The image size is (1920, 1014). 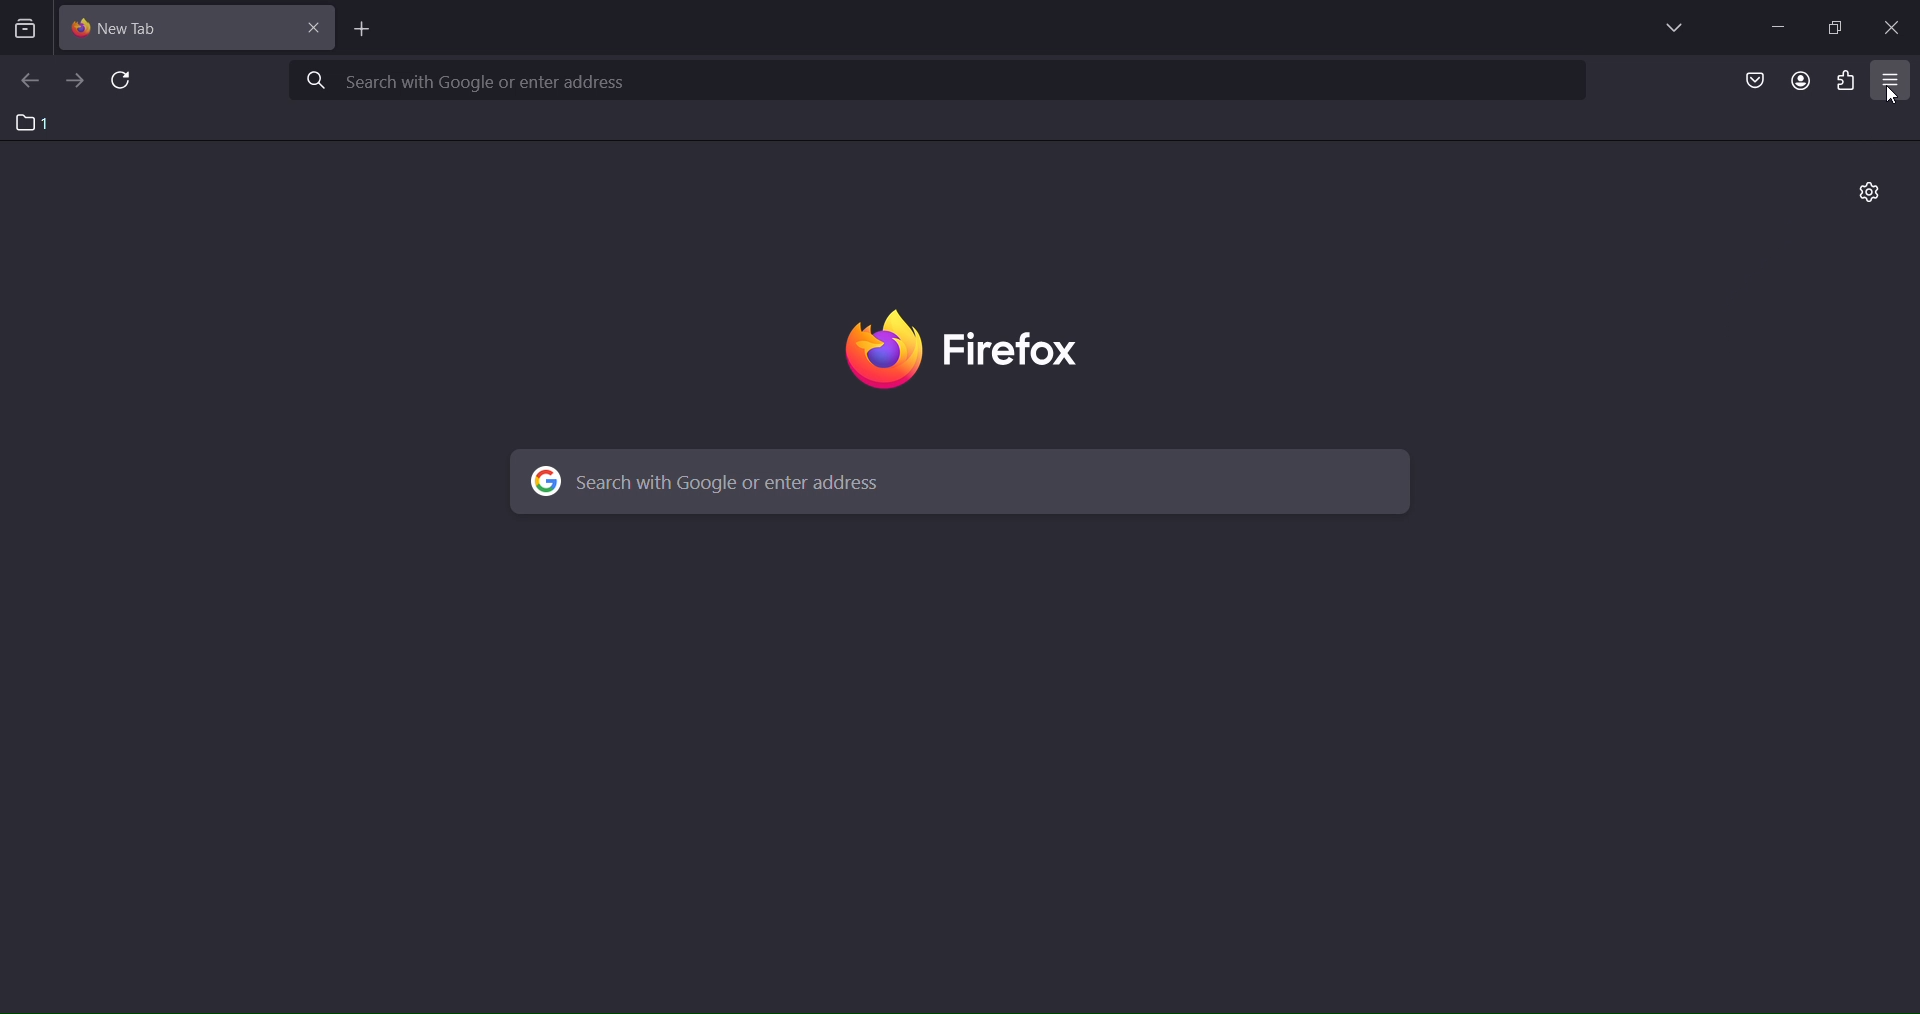 What do you see at coordinates (1837, 28) in the screenshot?
I see `restore down` at bounding box center [1837, 28].